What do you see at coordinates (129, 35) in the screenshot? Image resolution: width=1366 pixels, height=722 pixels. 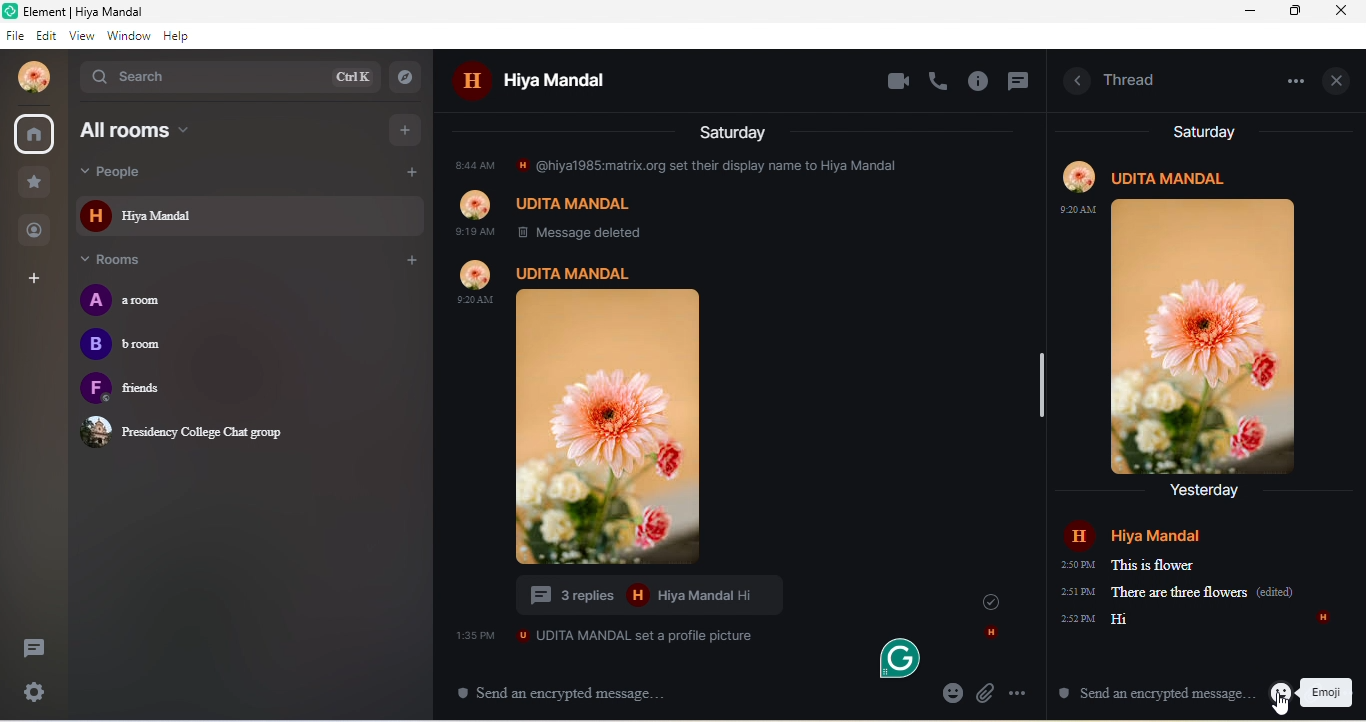 I see `Window` at bounding box center [129, 35].